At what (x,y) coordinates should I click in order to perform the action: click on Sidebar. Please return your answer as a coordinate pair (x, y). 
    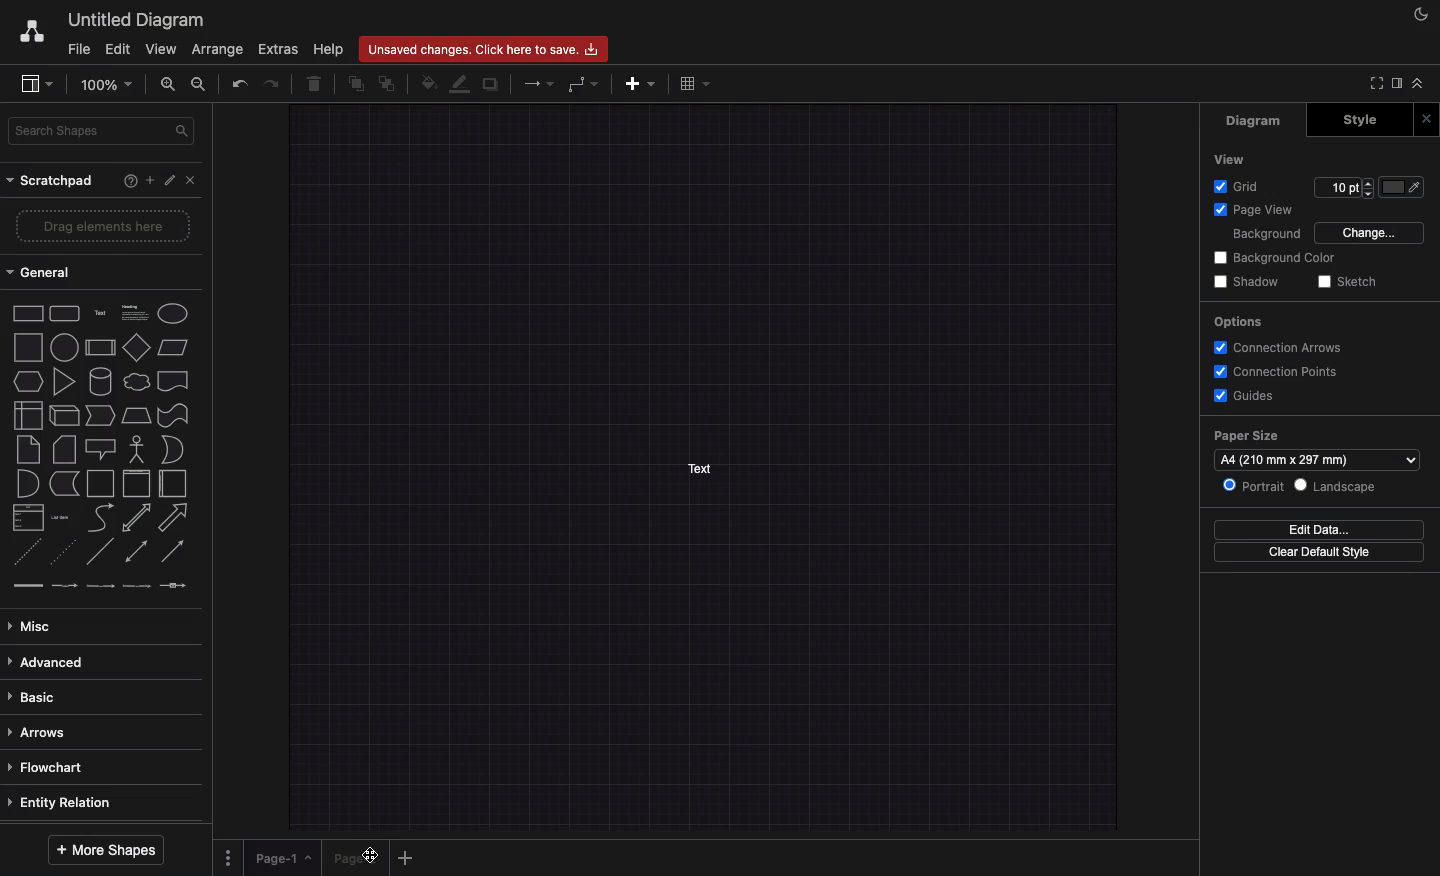
    Looking at the image, I should click on (1399, 84).